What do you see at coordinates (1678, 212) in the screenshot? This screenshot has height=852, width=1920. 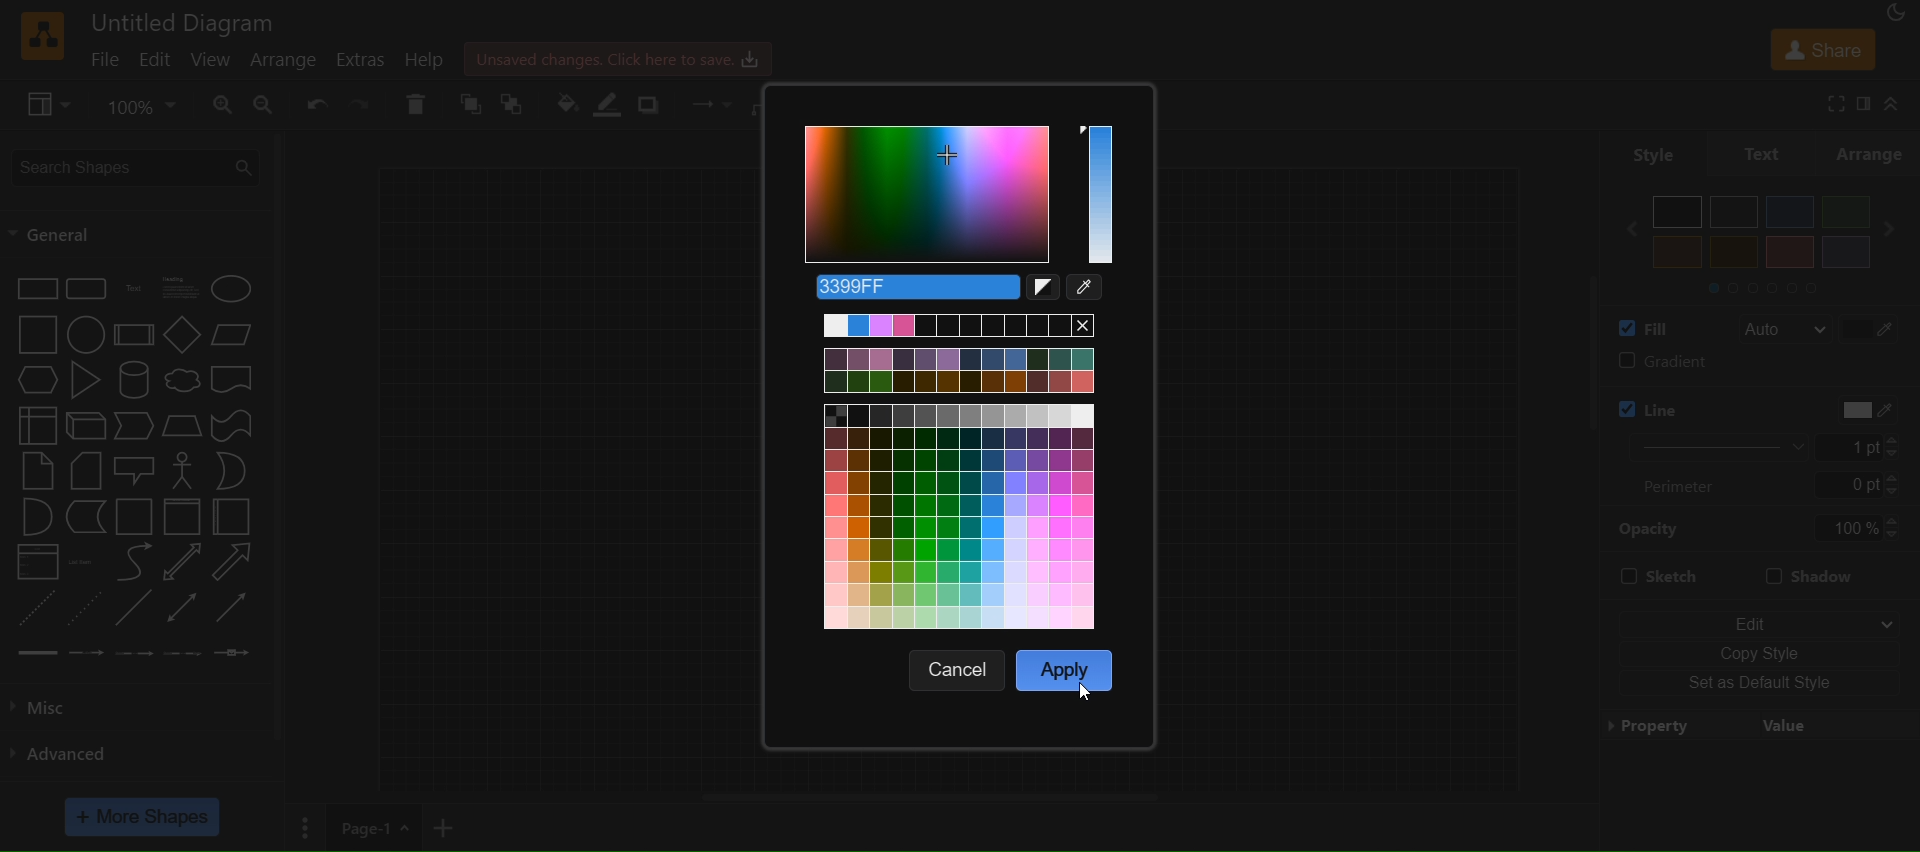 I see `black color` at bounding box center [1678, 212].